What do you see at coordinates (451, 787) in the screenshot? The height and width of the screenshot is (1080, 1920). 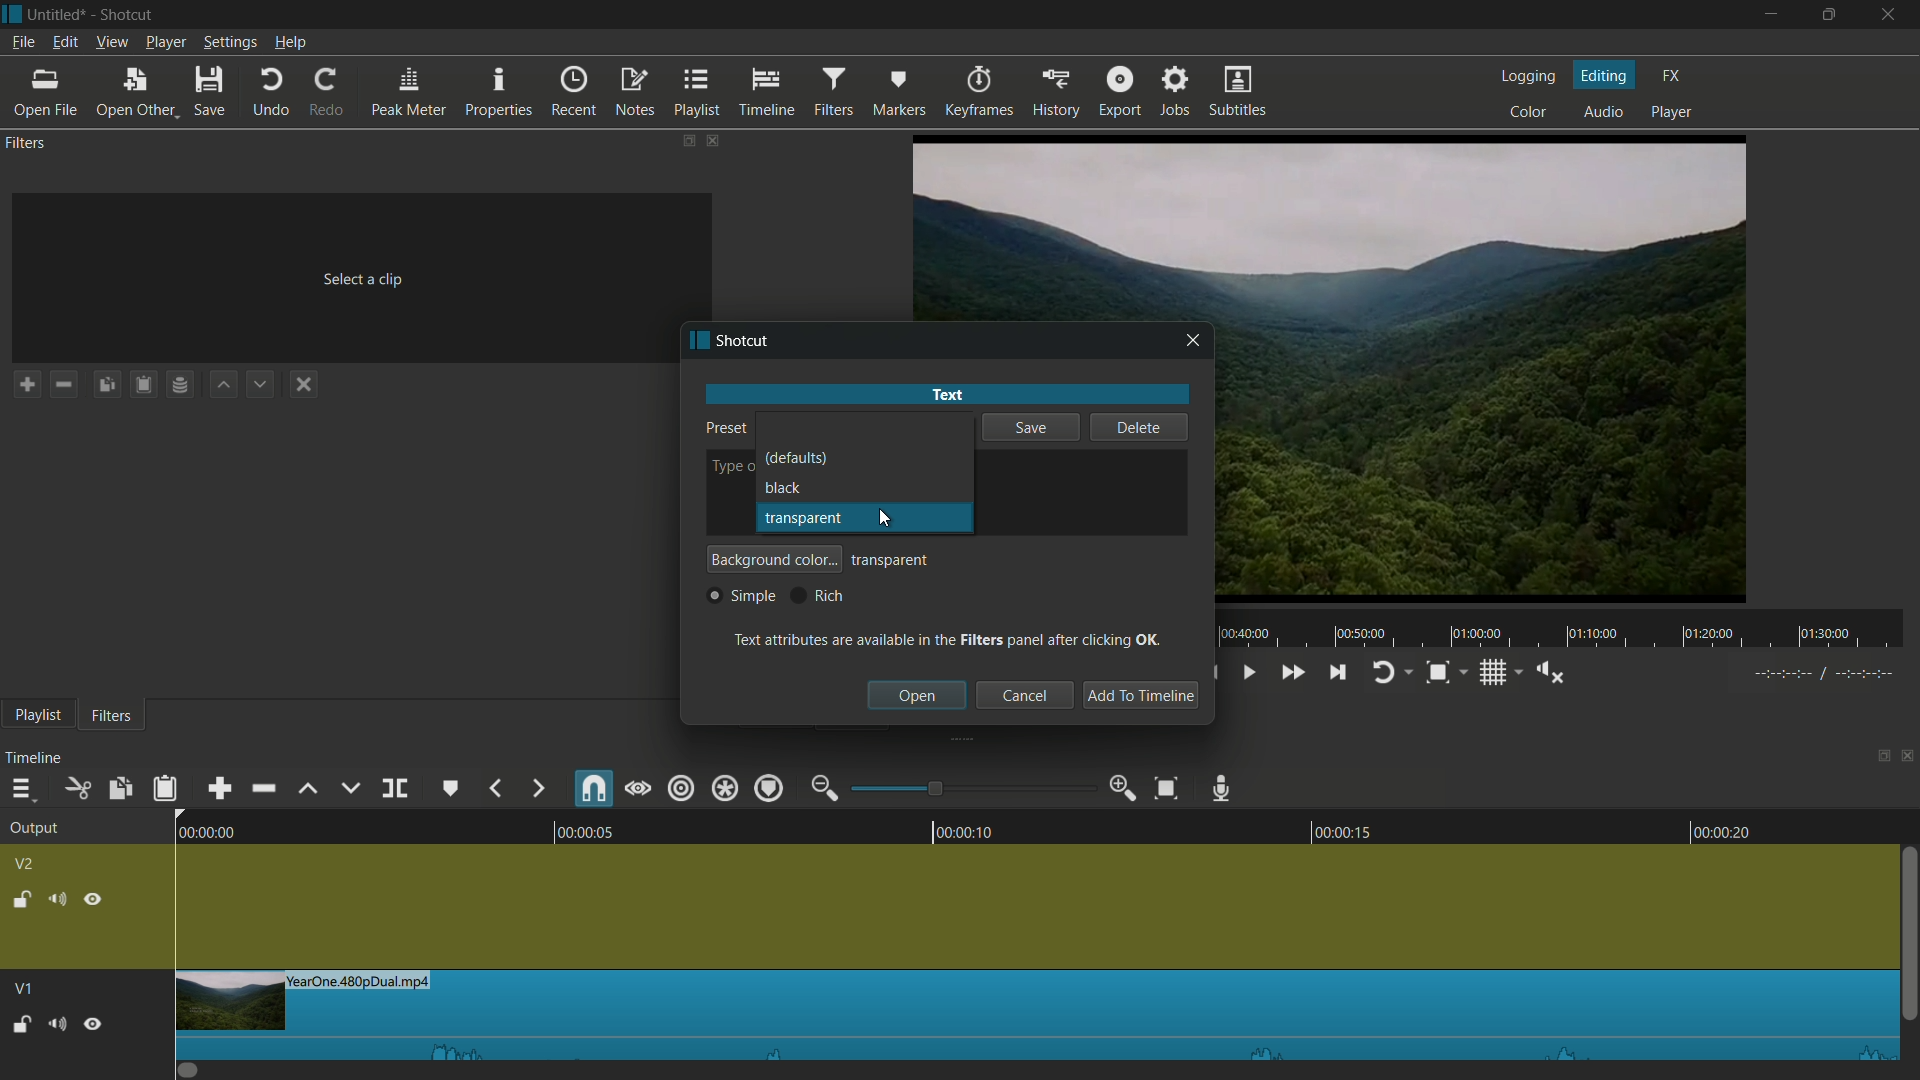 I see `create or edit marker` at bounding box center [451, 787].